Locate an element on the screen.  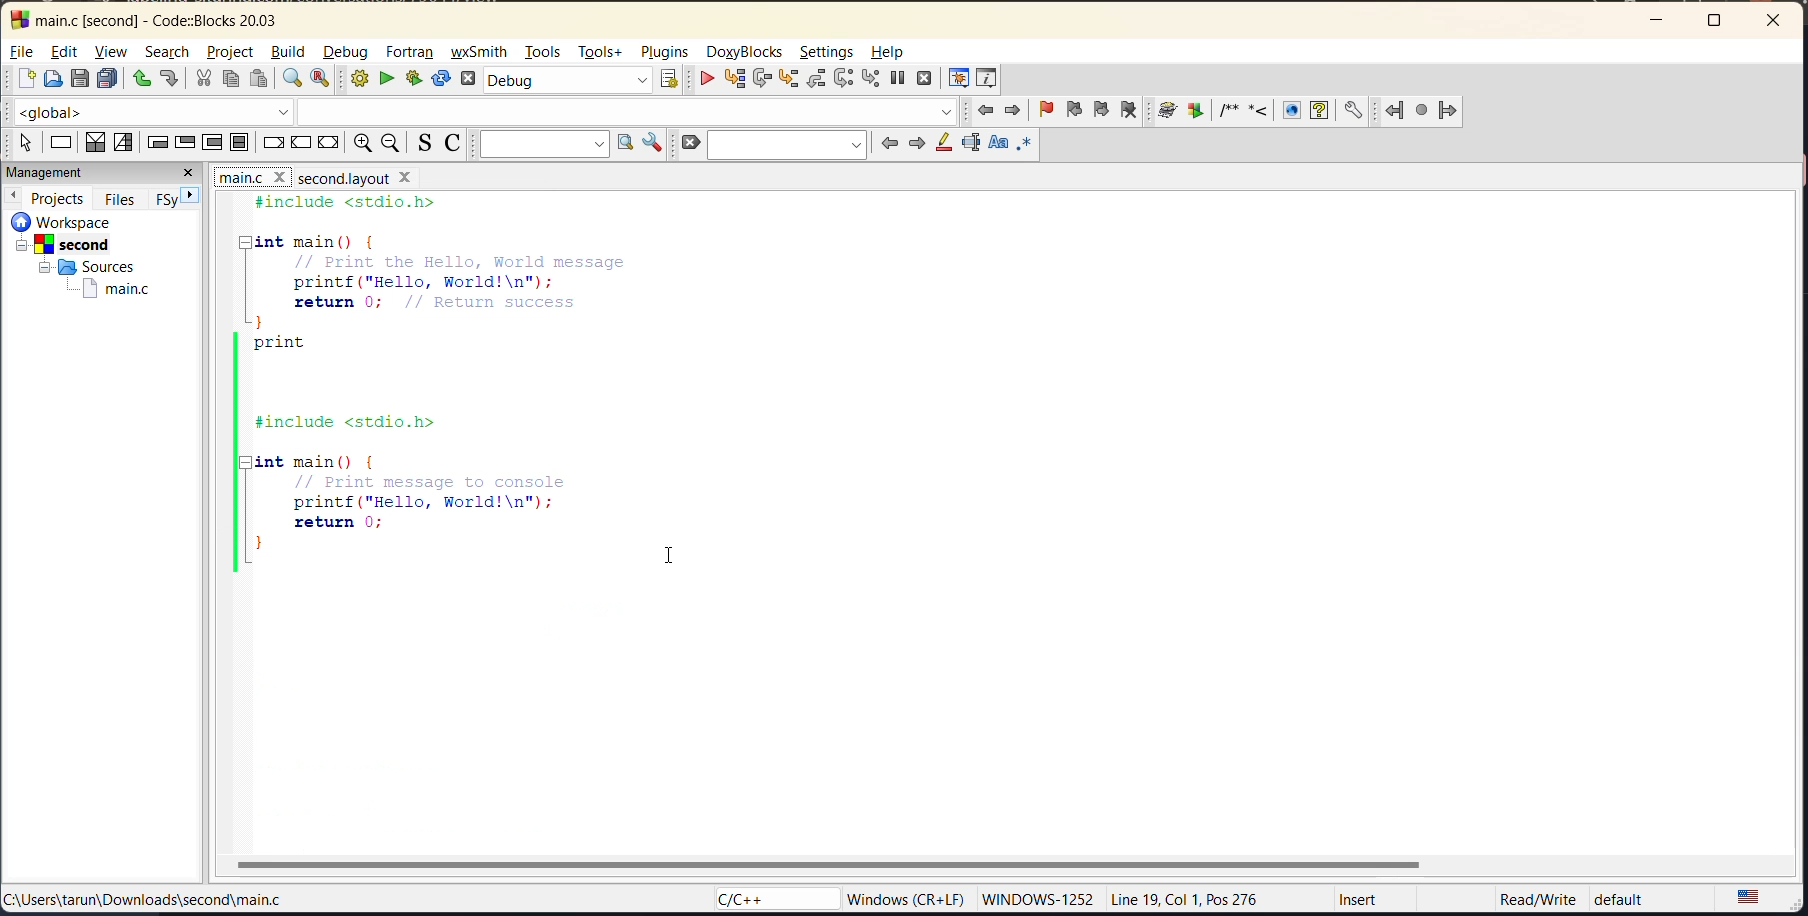
block instruction is located at coordinates (240, 143).